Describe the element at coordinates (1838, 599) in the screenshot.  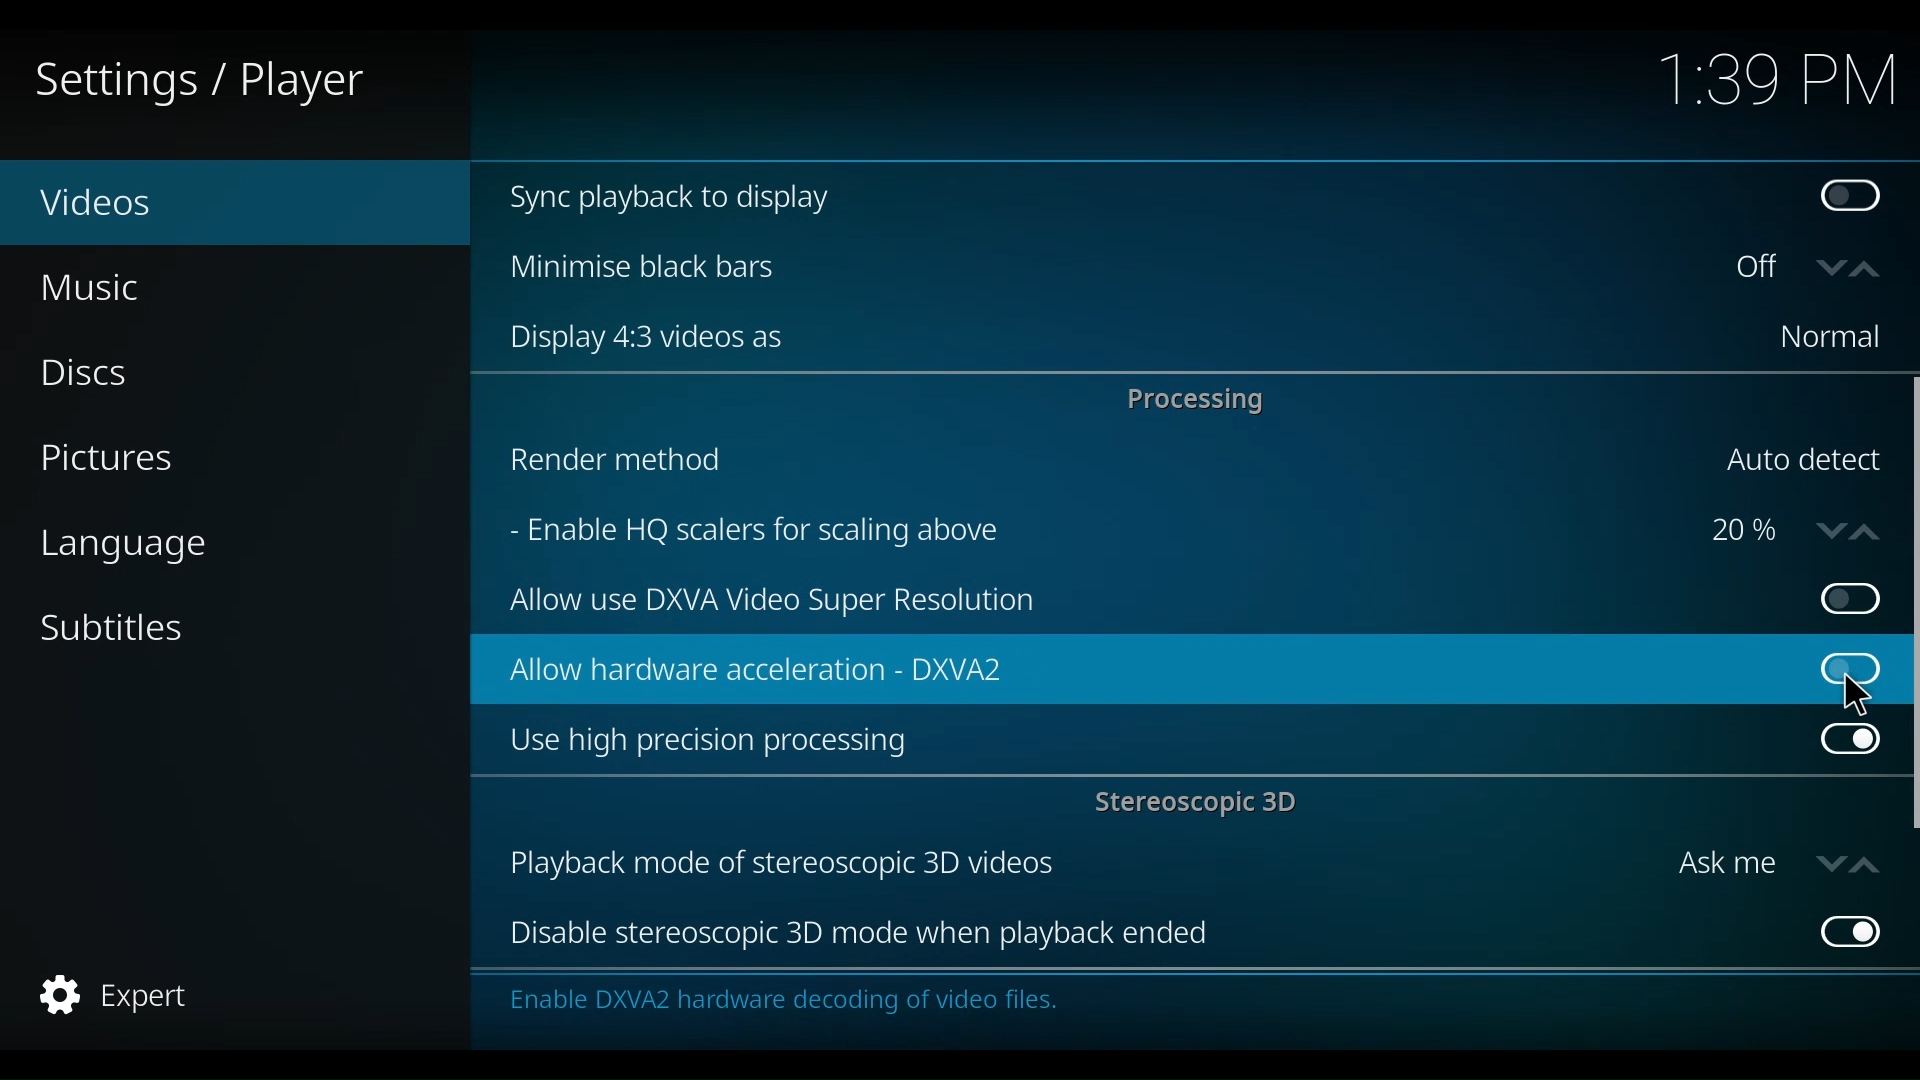
I see `Toggle on/off` at that location.